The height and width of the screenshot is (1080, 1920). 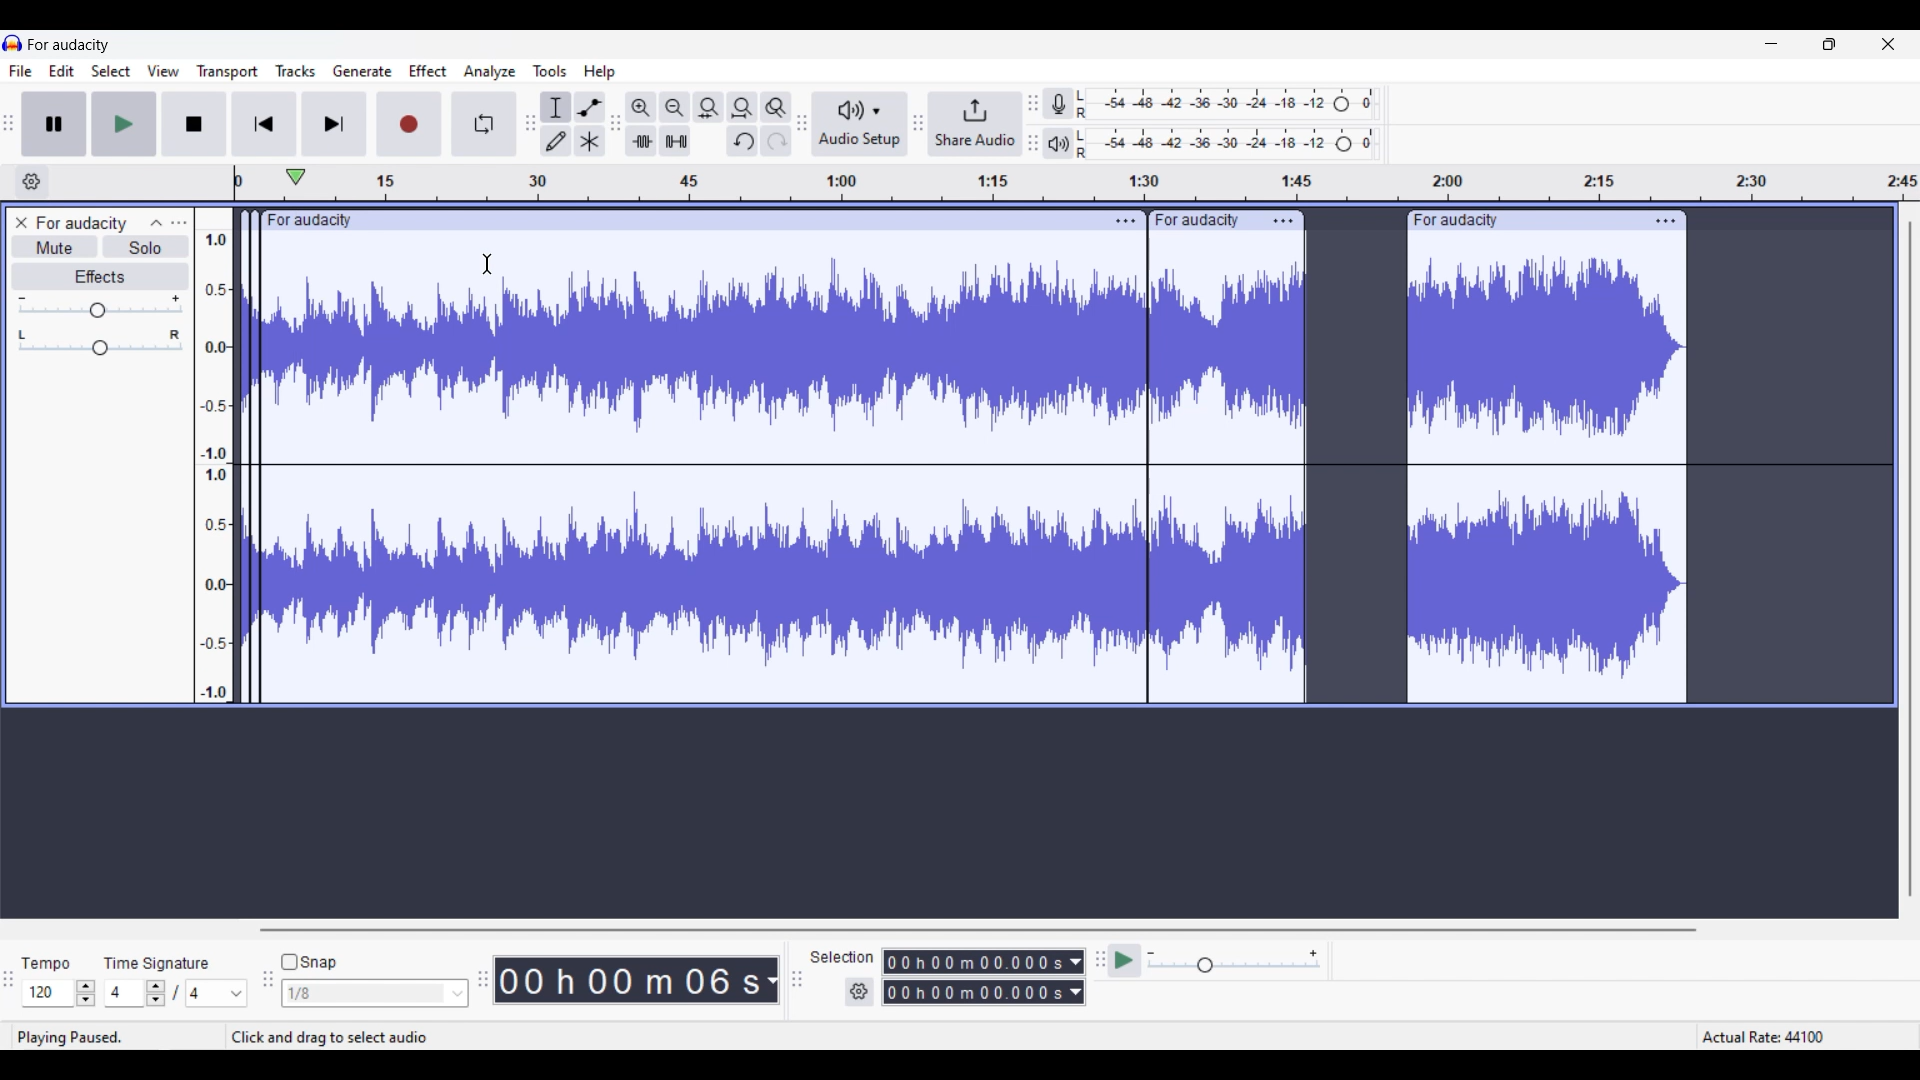 What do you see at coordinates (973, 124) in the screenshot?
I see `Share audio` at bounding box center [973, 124].